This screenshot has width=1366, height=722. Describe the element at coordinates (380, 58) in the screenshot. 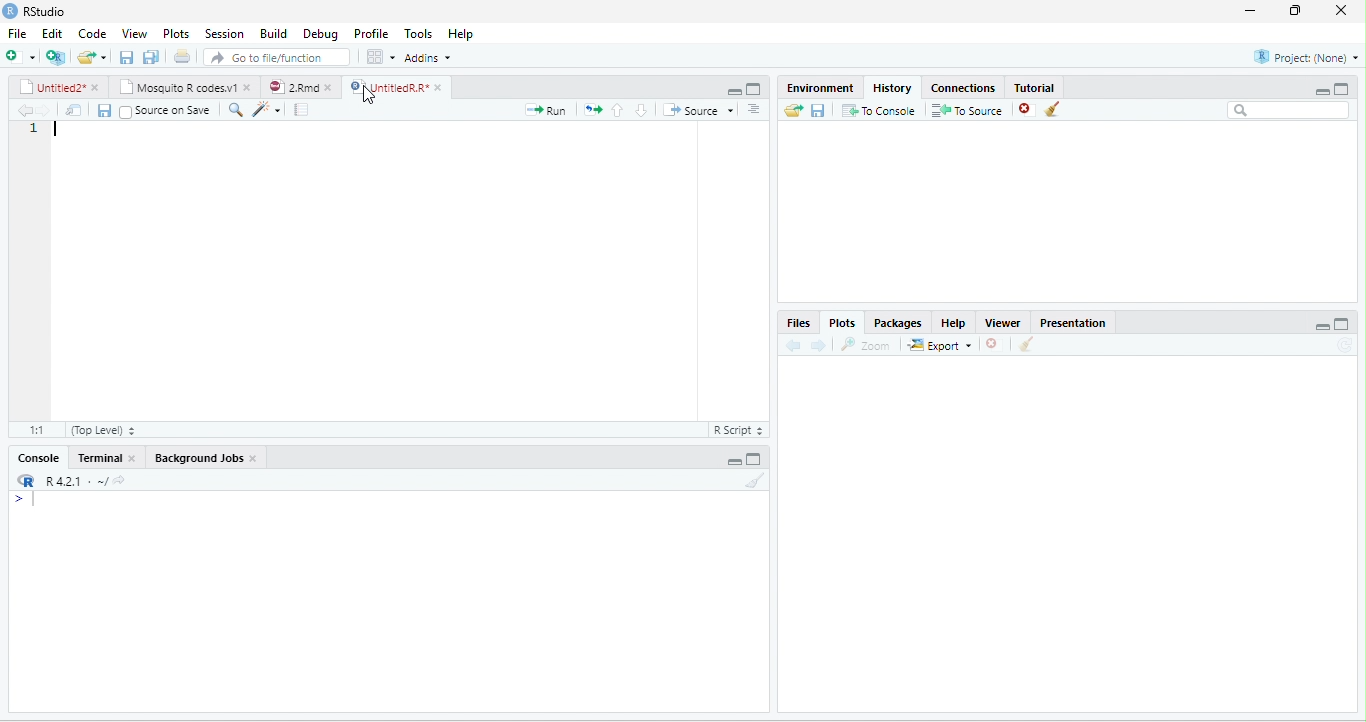

I see `grid` at that location.